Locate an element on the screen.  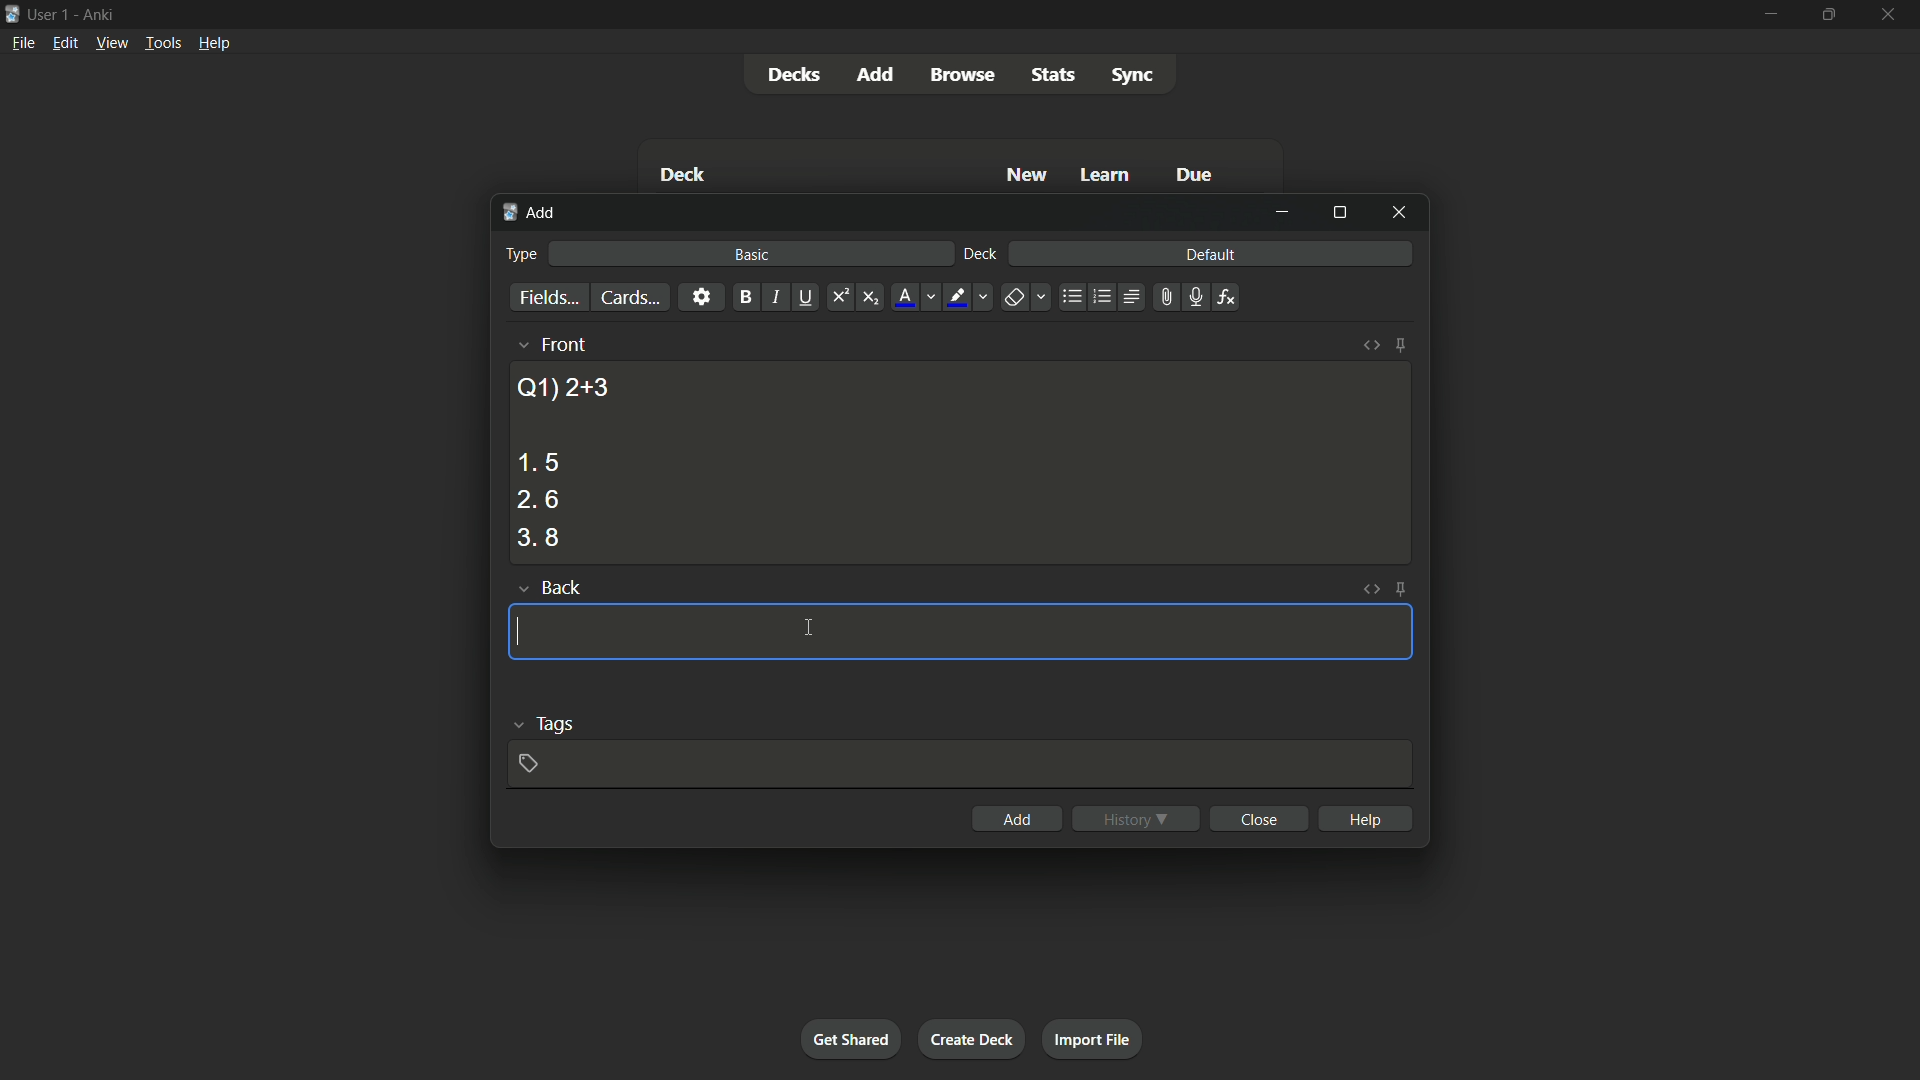
toggle html editor is located at coordinates (1368, 589).